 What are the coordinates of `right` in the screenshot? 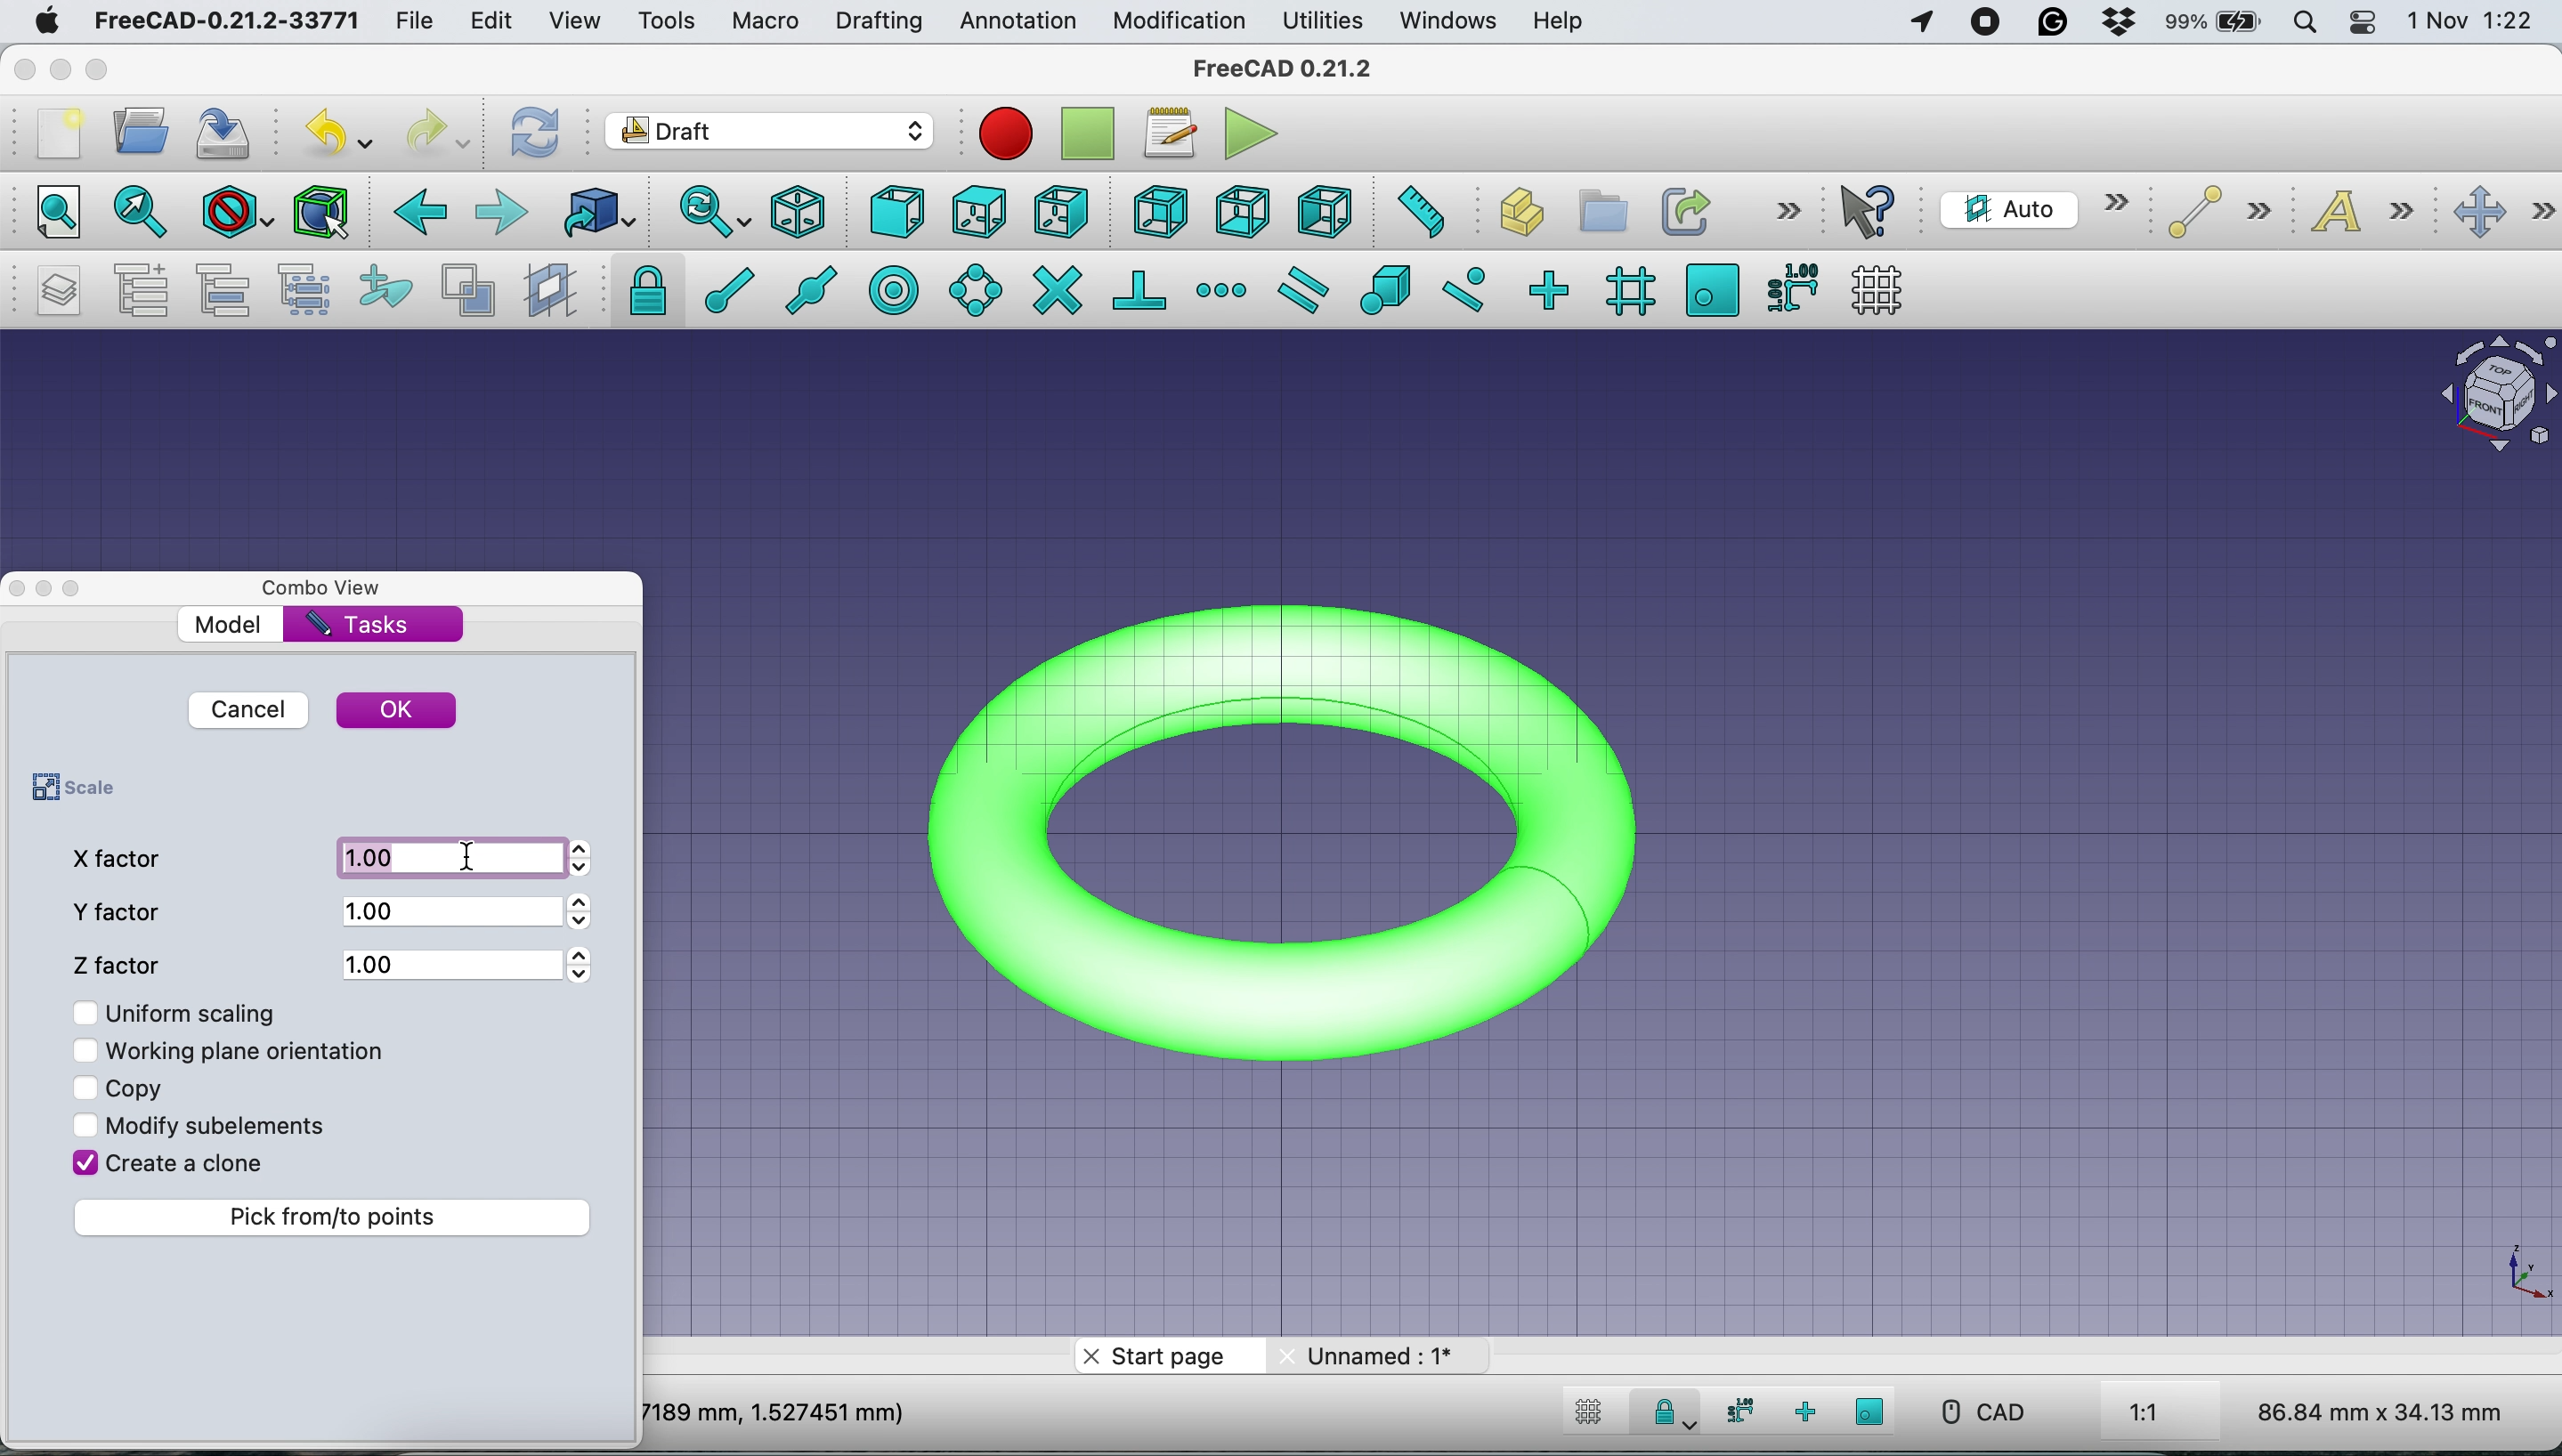 It's located at (1059, 215).